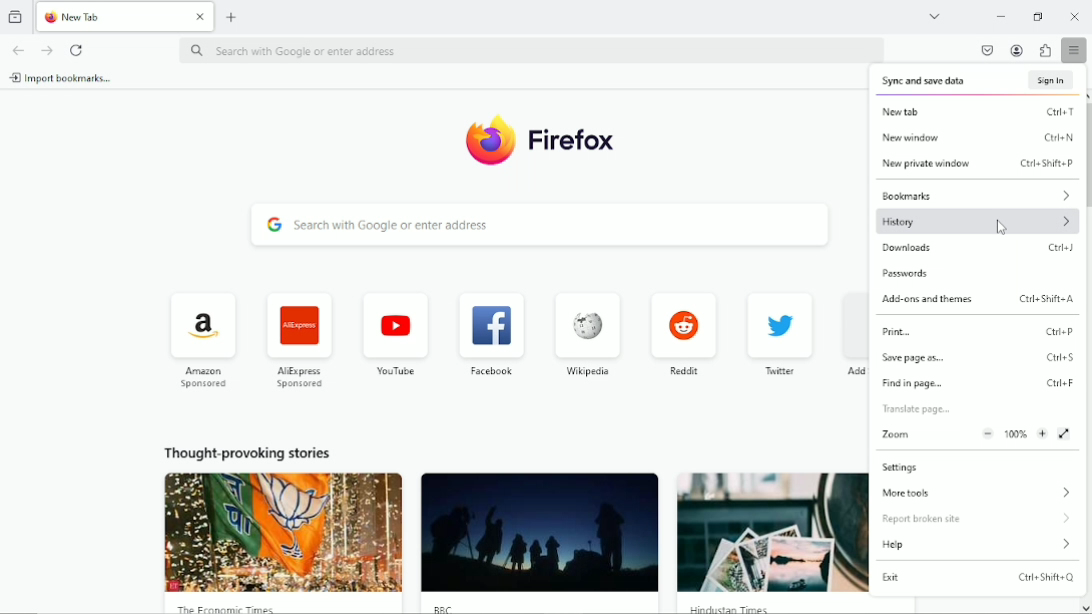 This screenshot has height=614, width=1092. Describe the element at coordinates (1085, 96) in the screenshot. I see `scroll up` at that location.